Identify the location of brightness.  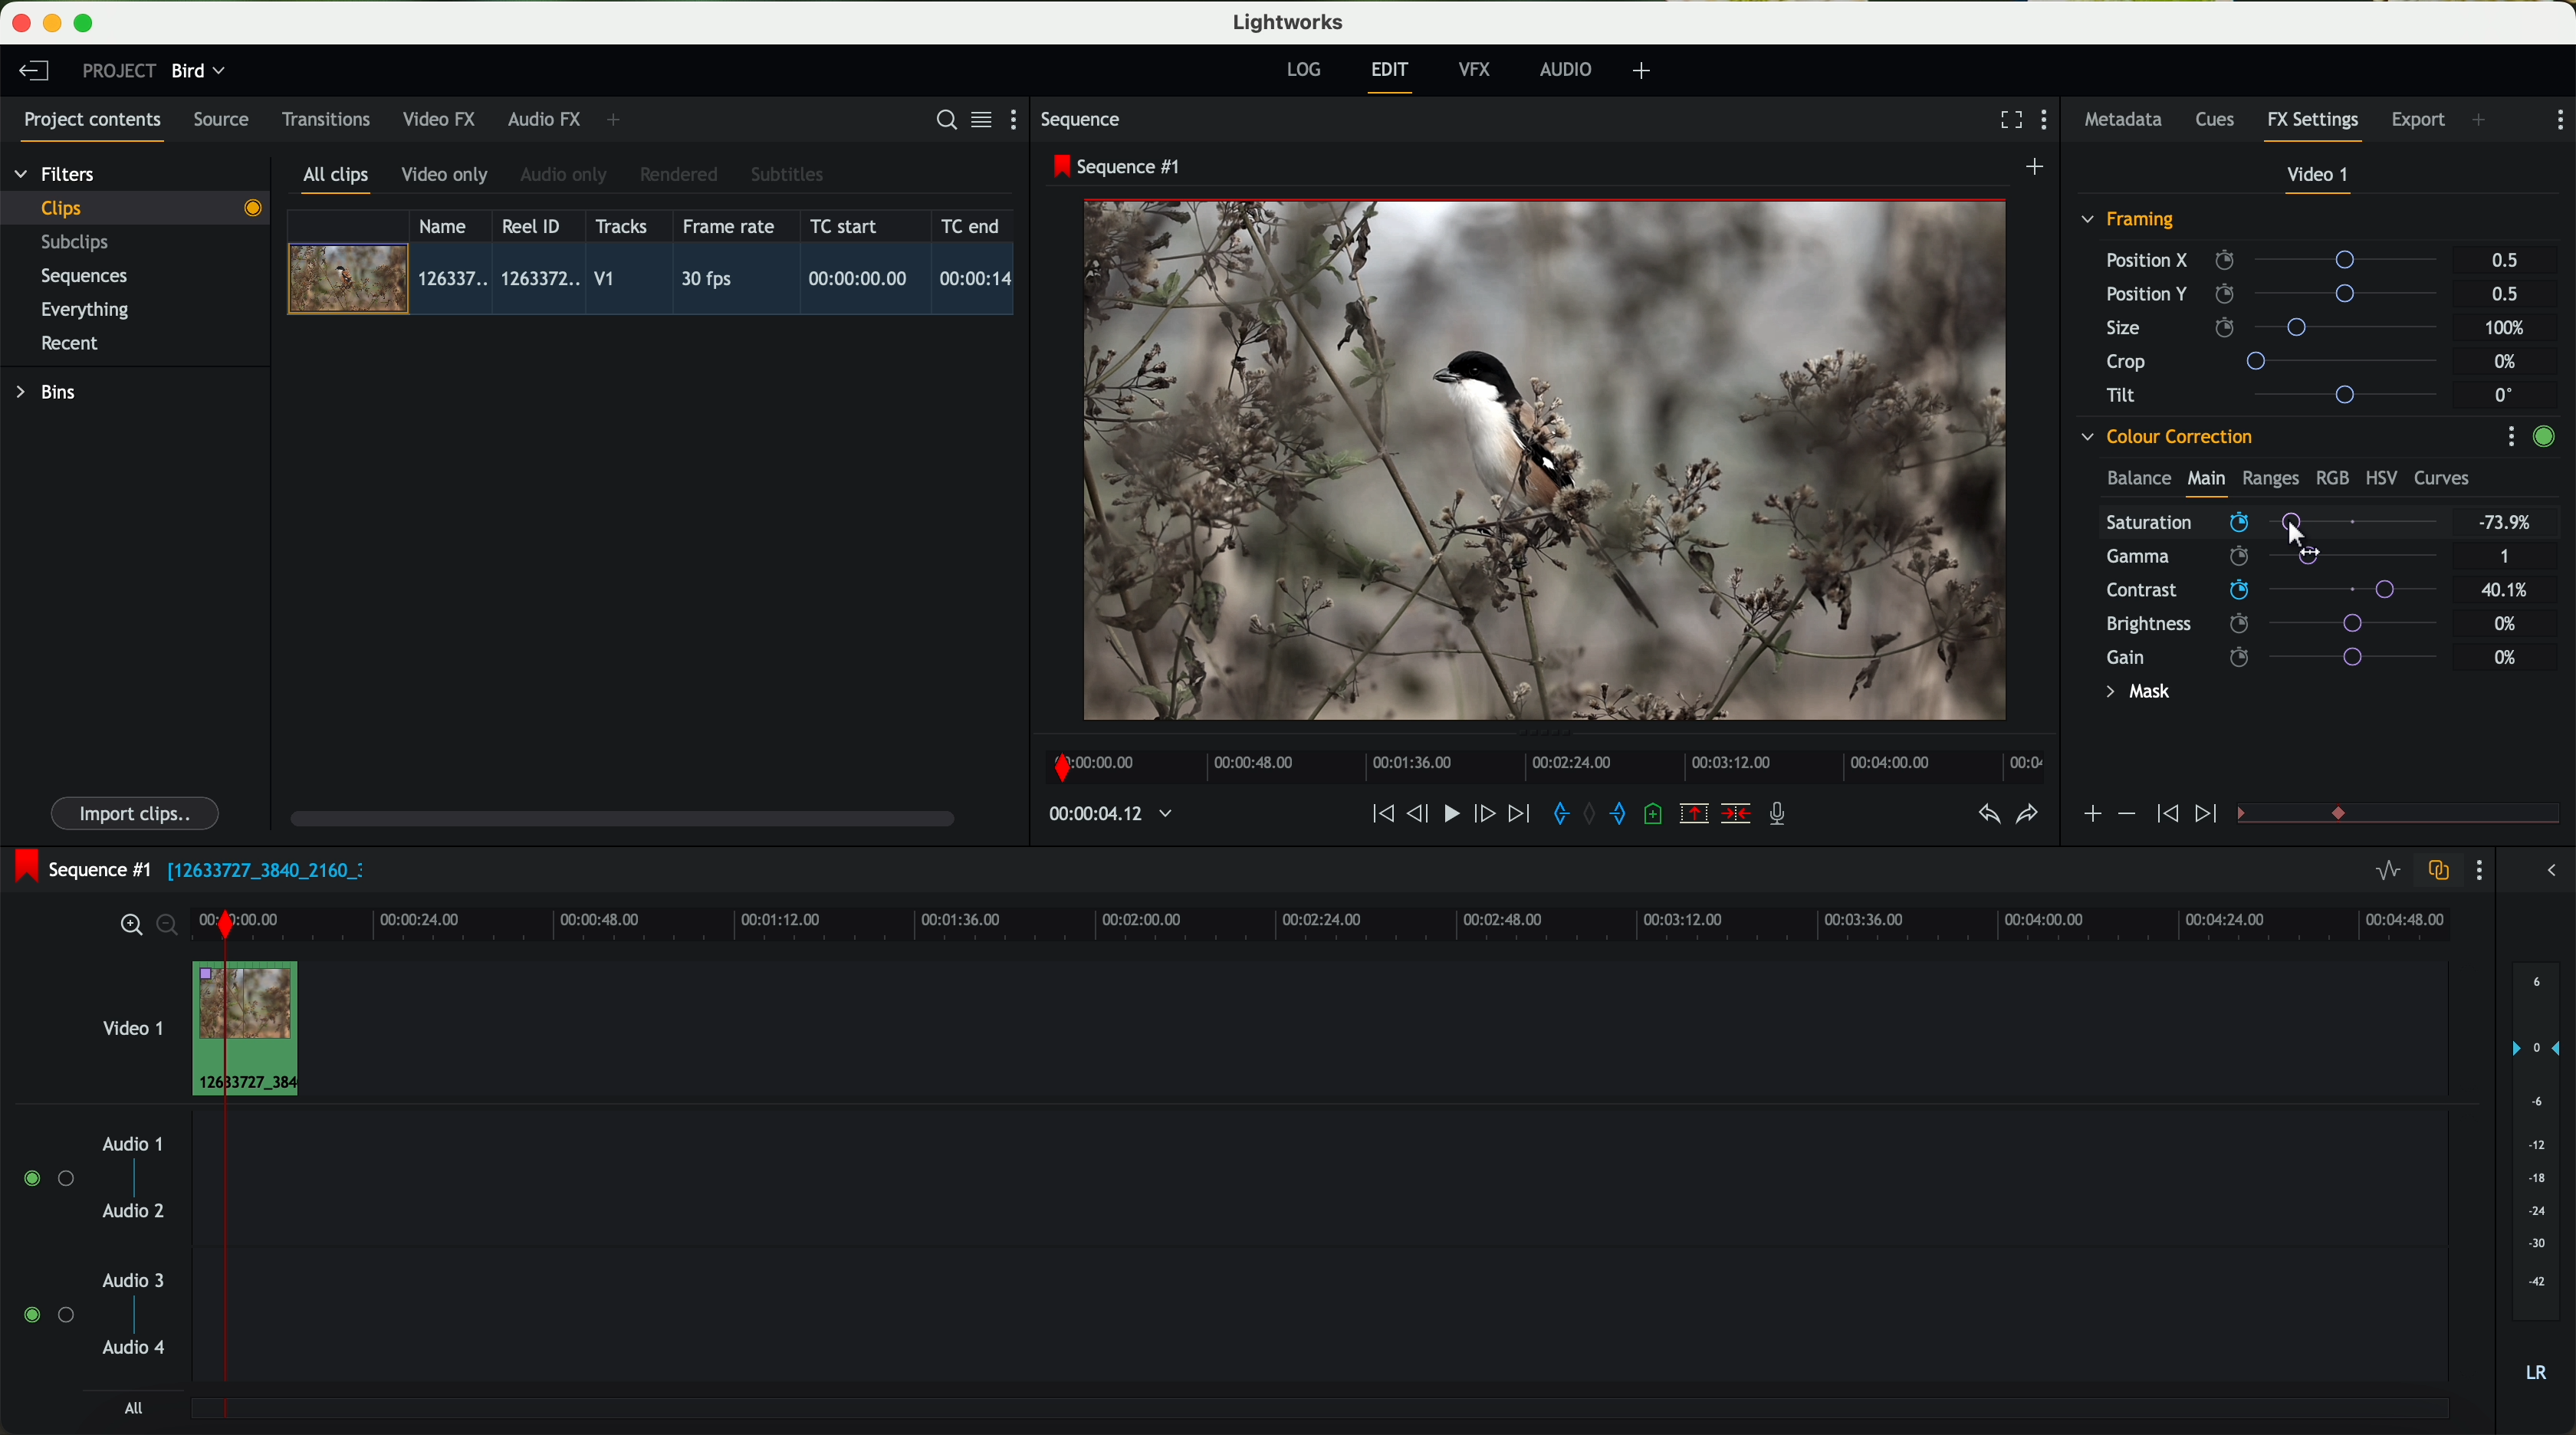
(2284, 624).